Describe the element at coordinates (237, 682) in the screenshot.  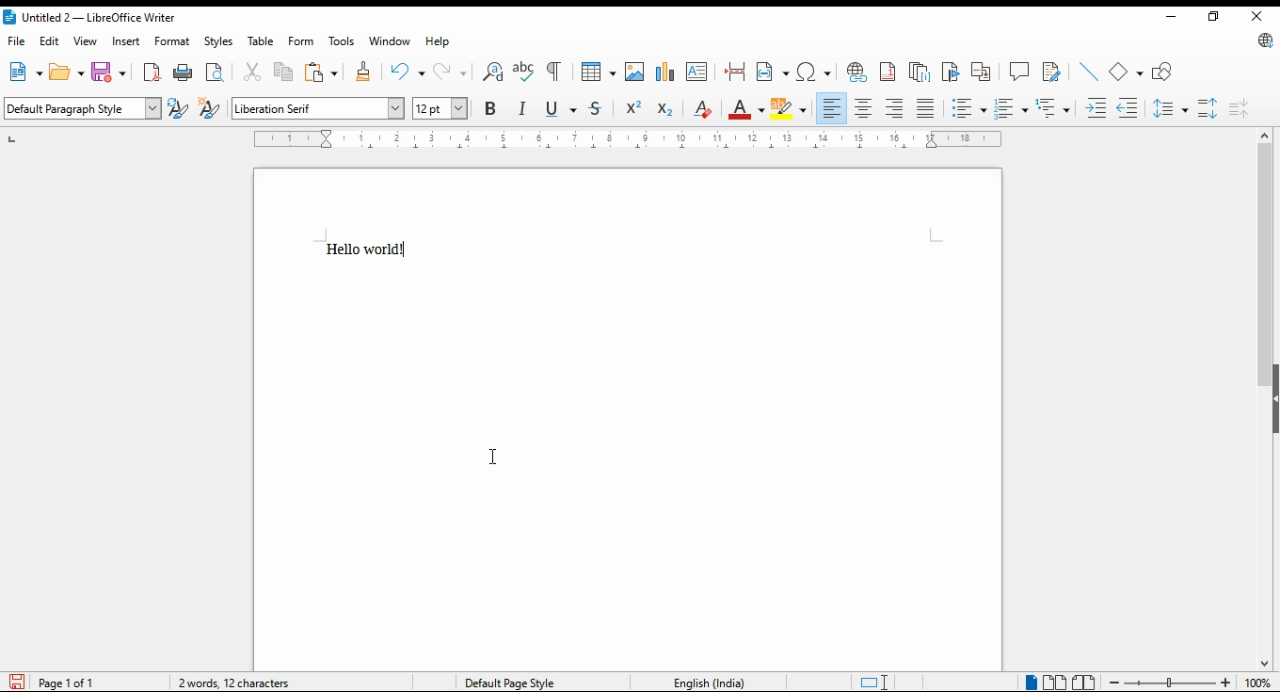
I see `document information` at that location.